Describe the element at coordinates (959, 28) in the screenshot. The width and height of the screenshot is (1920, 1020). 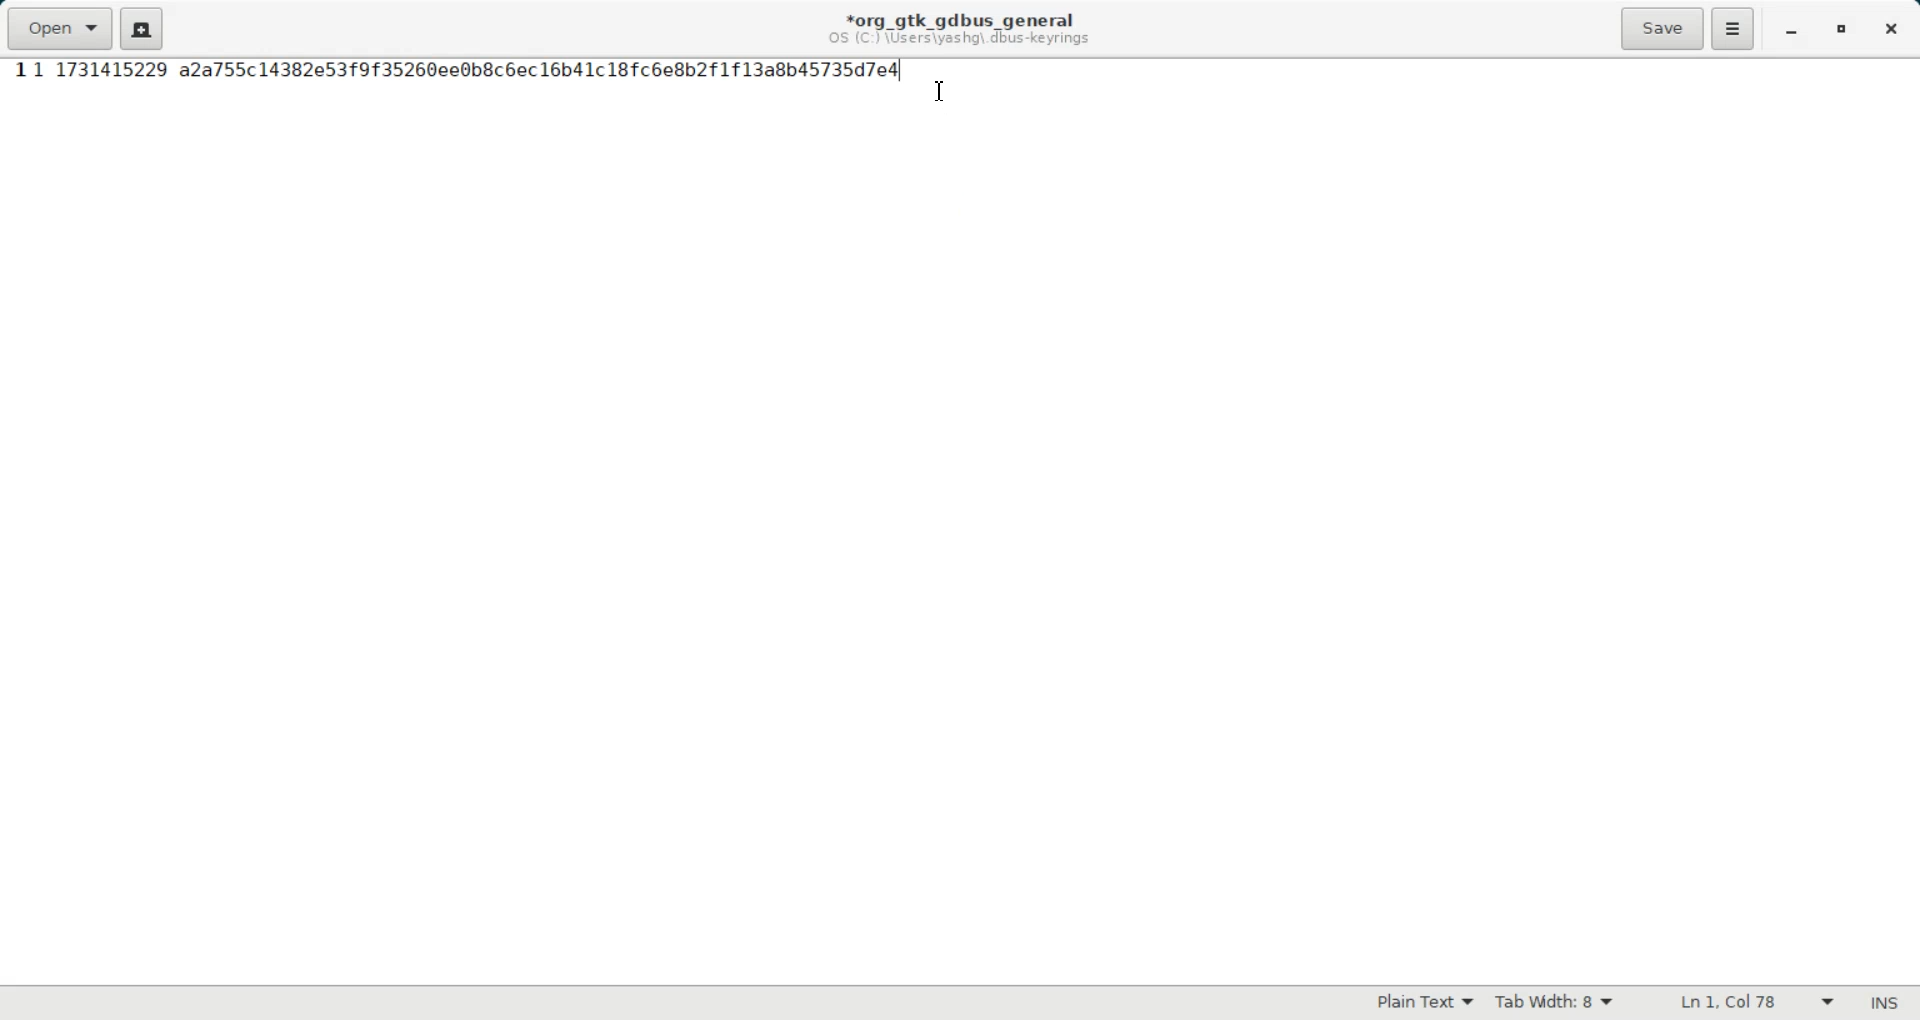
I see `Text information ` at that location.